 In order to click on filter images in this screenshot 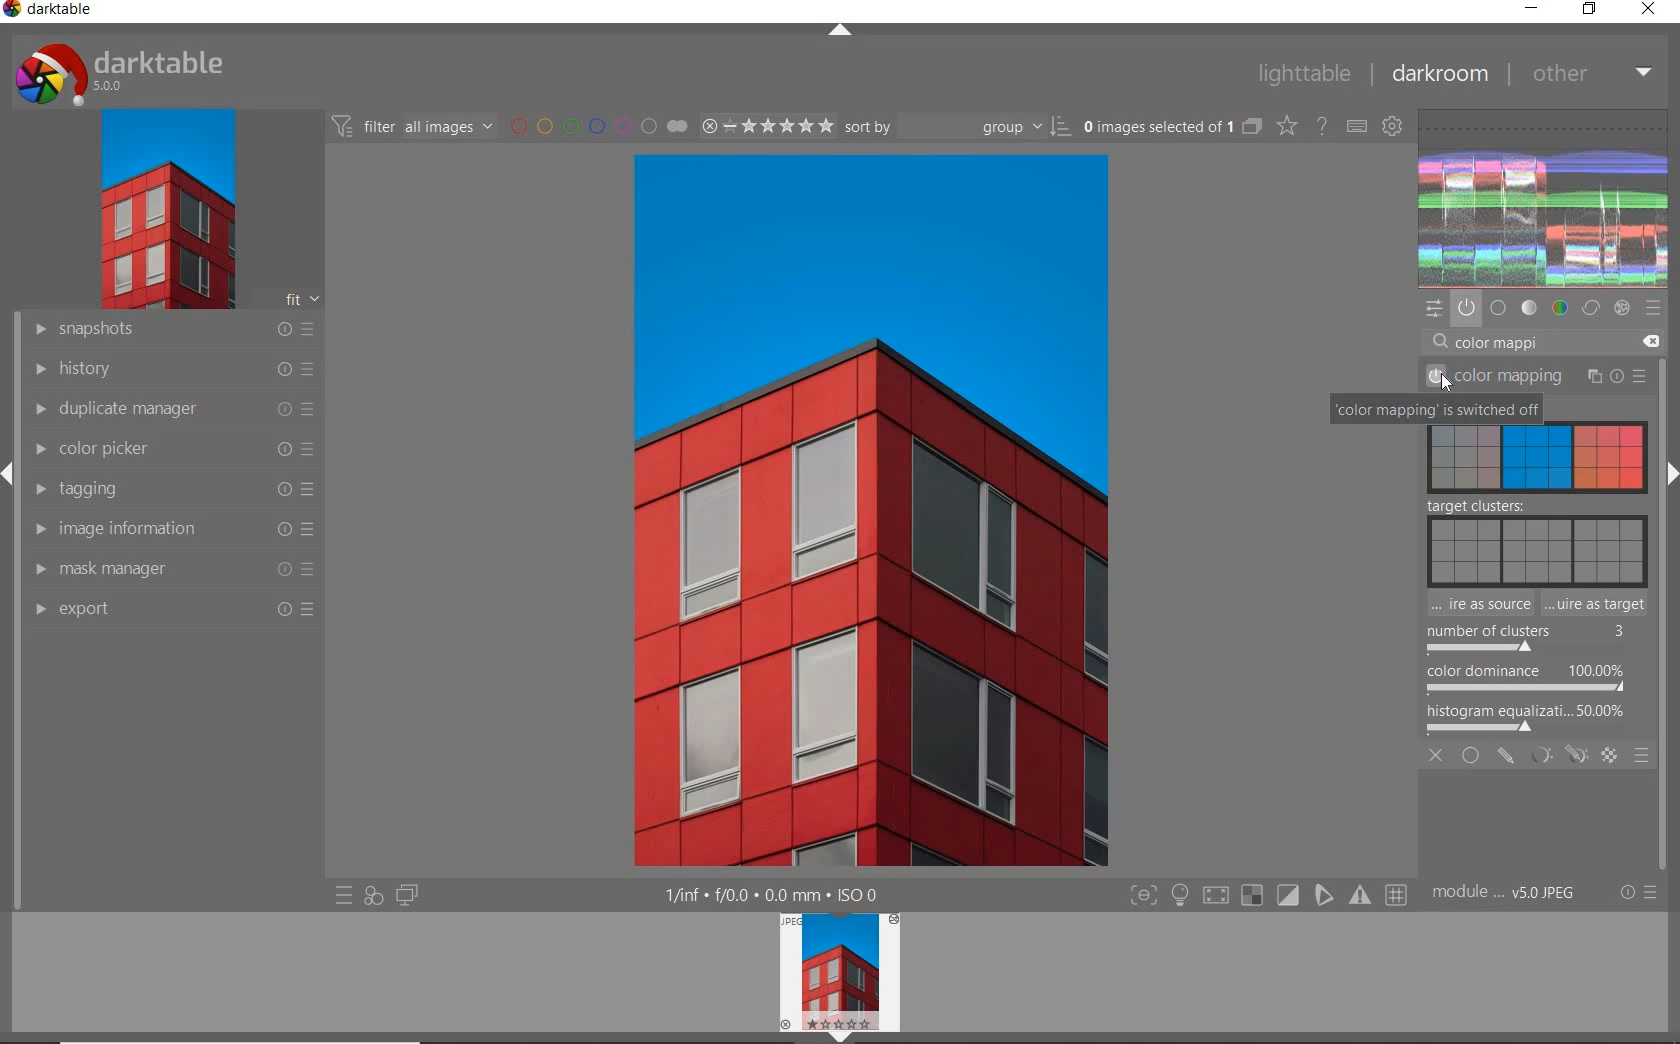, I will do `click(411, 125)`.